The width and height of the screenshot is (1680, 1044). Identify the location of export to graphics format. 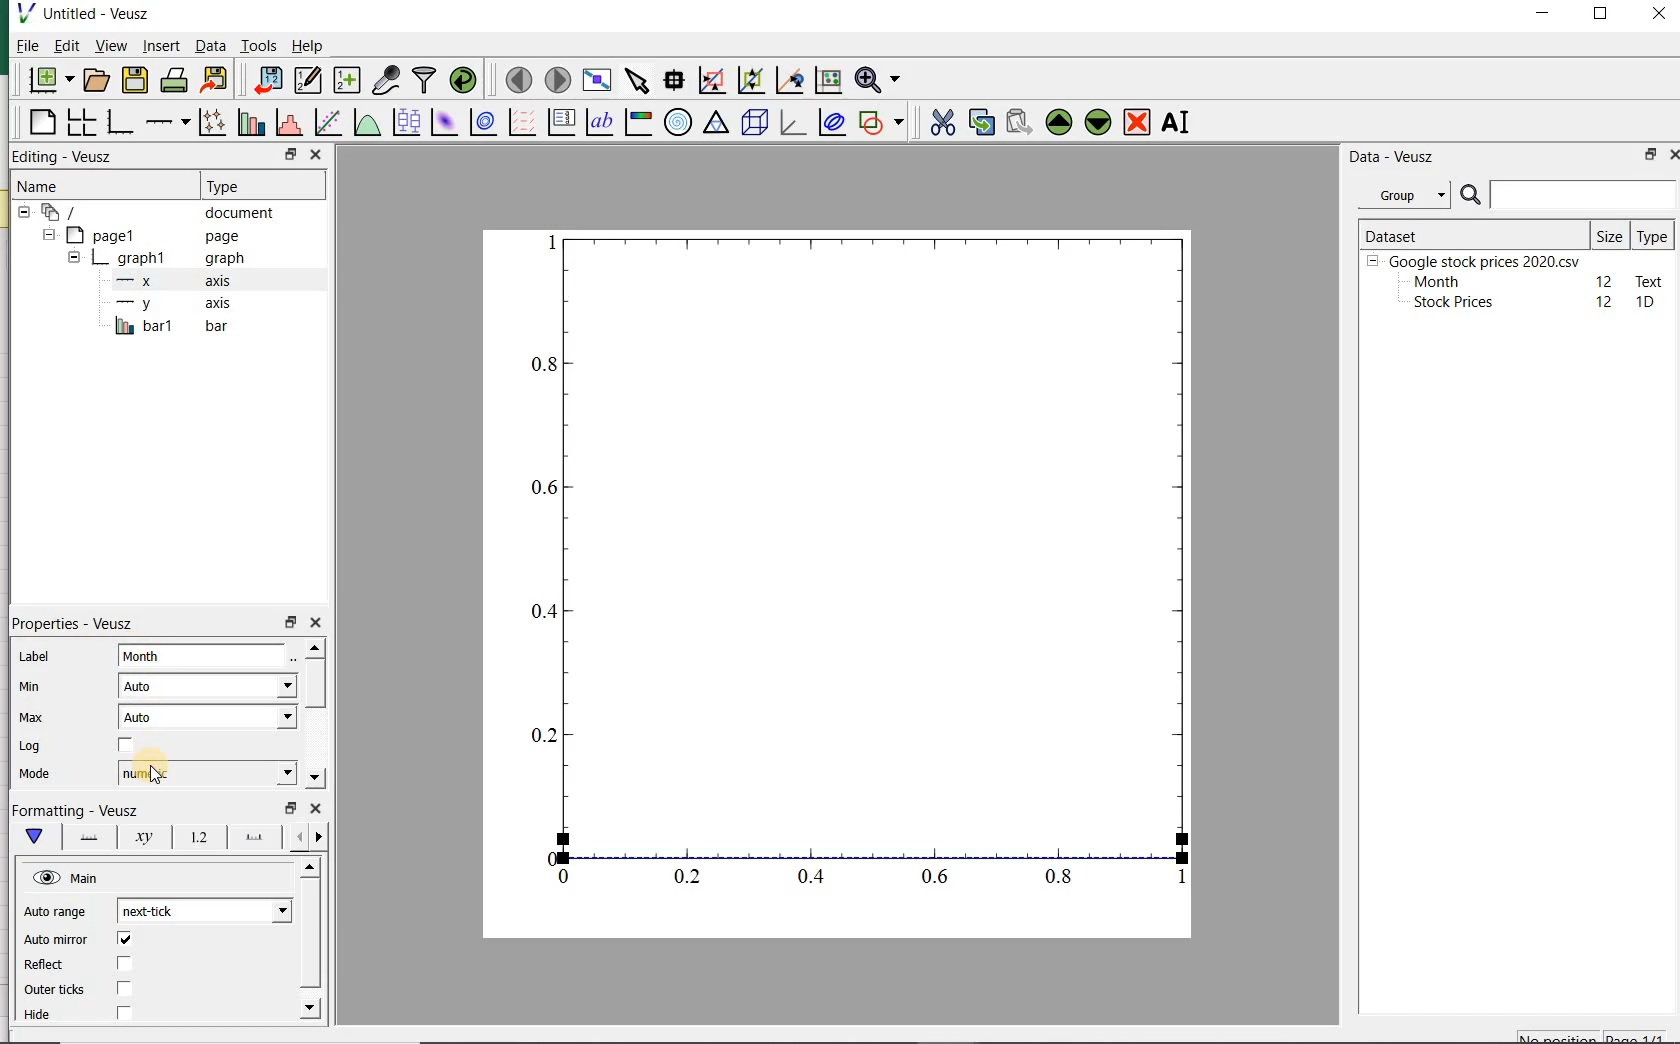
(215, 81).